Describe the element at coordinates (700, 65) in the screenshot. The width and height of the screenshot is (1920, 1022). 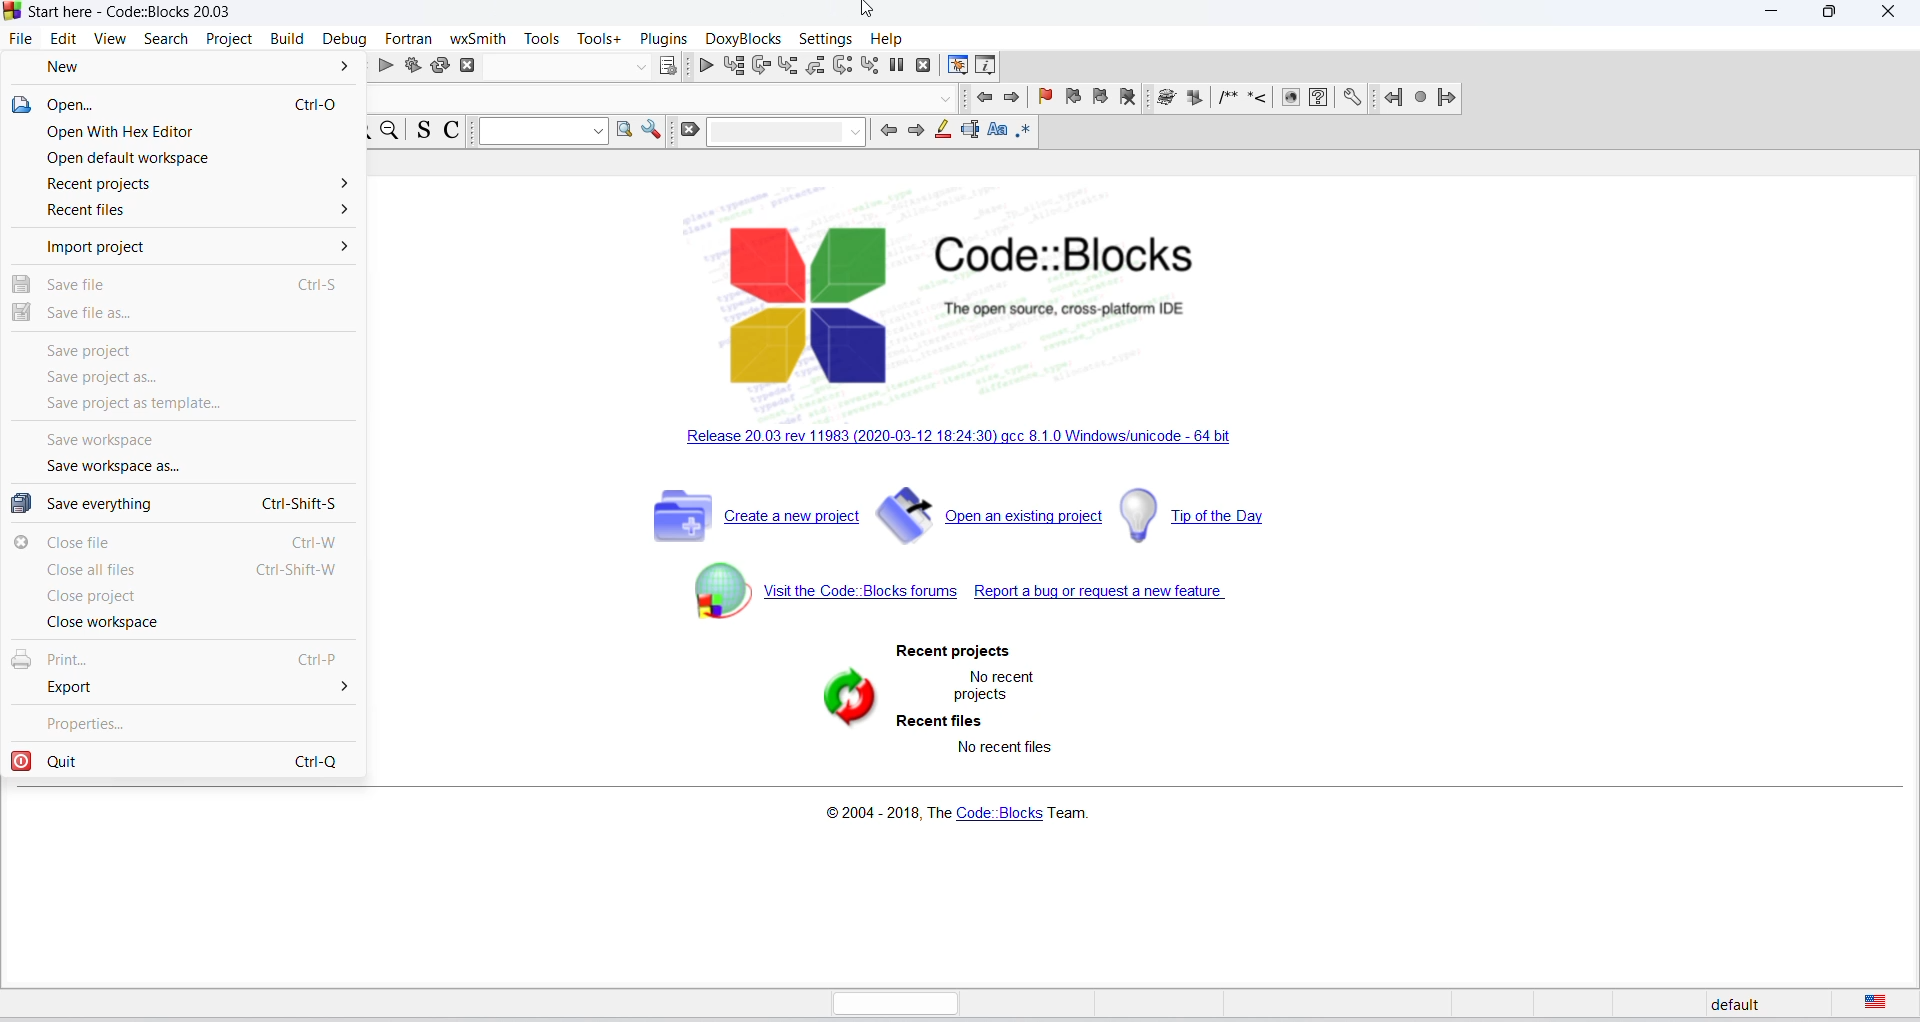
I see `debug/continue` at that location.